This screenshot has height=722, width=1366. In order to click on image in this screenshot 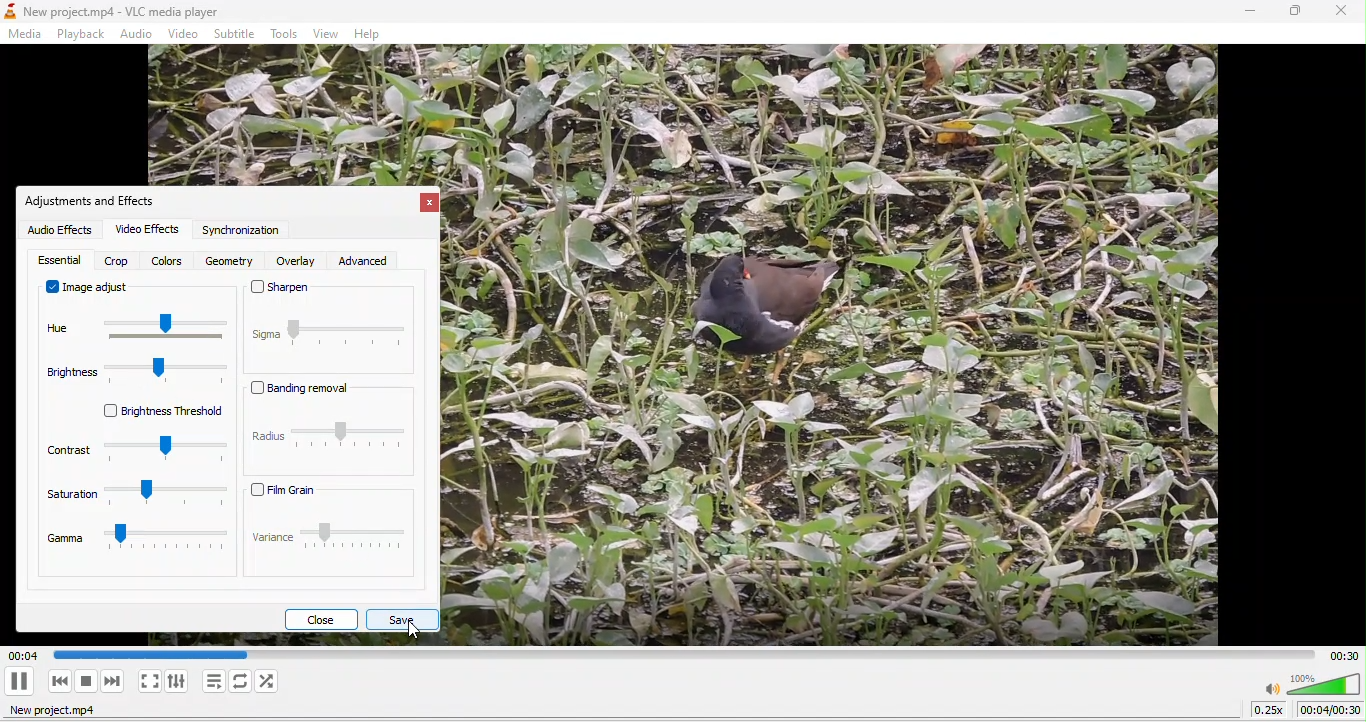, I will do `click(849, 349)`.